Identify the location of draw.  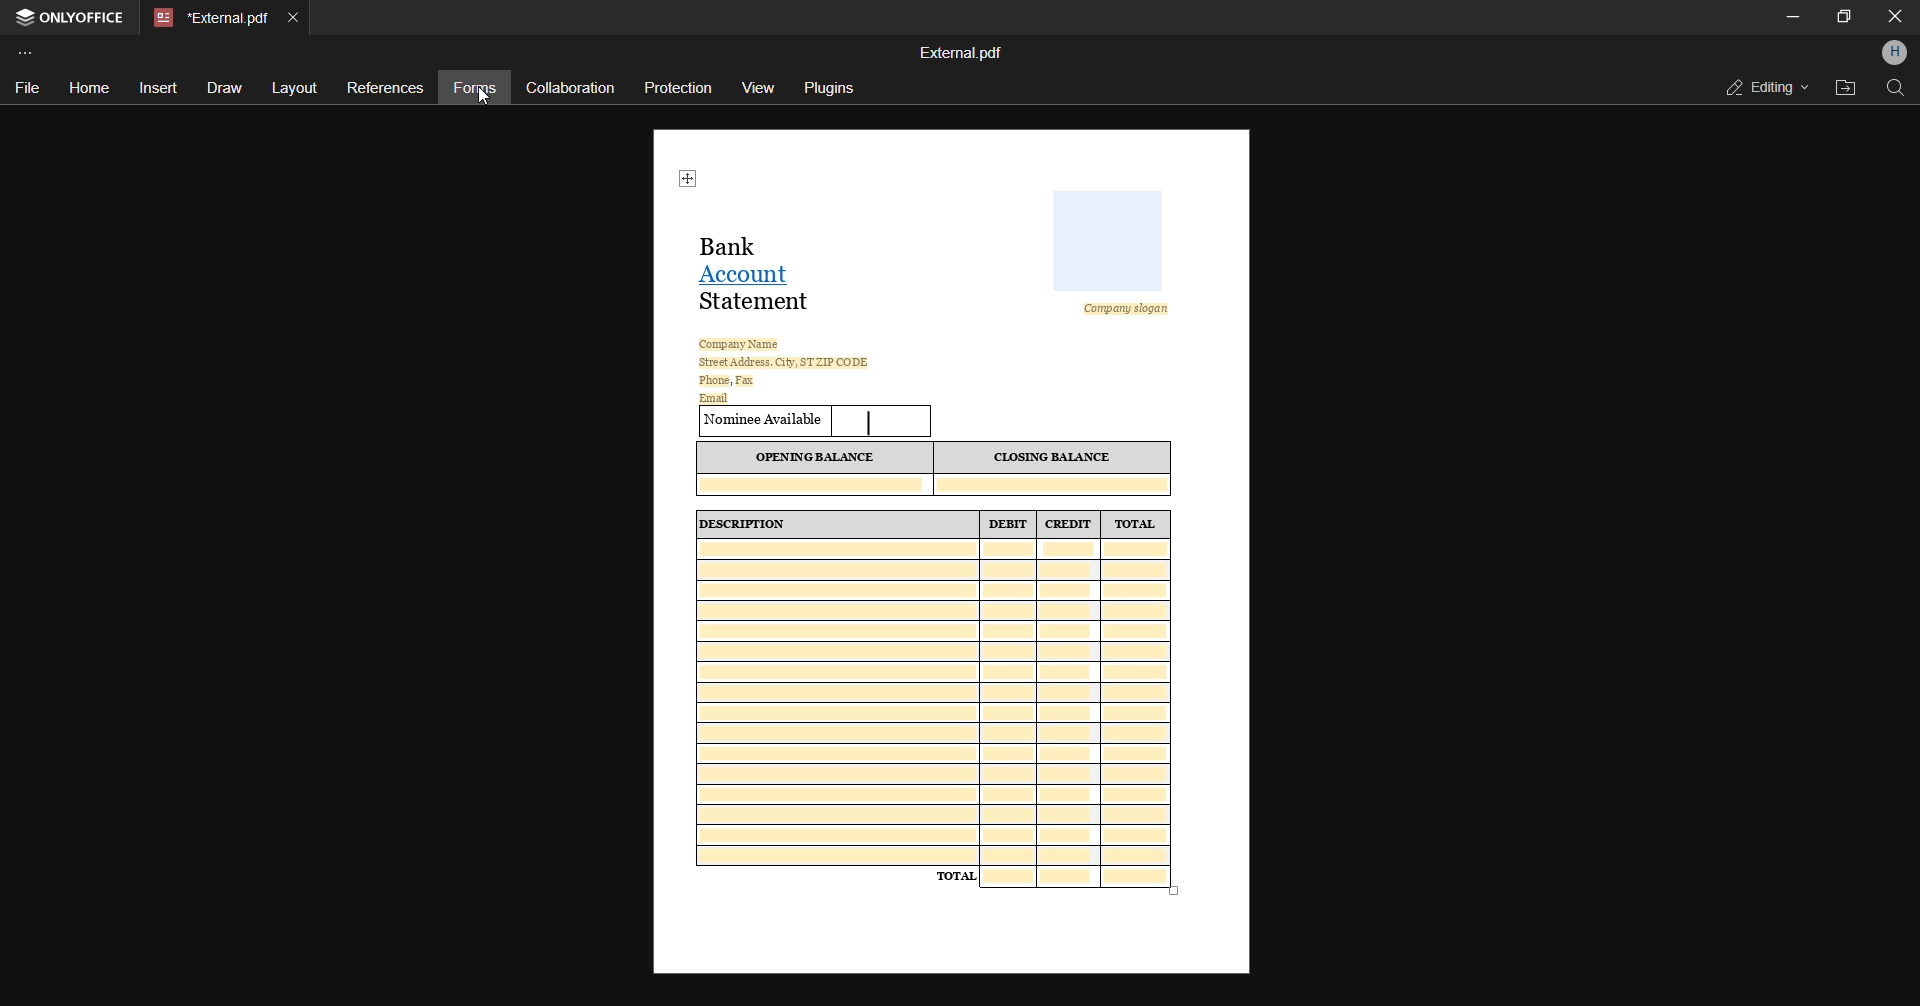
(219, 90).